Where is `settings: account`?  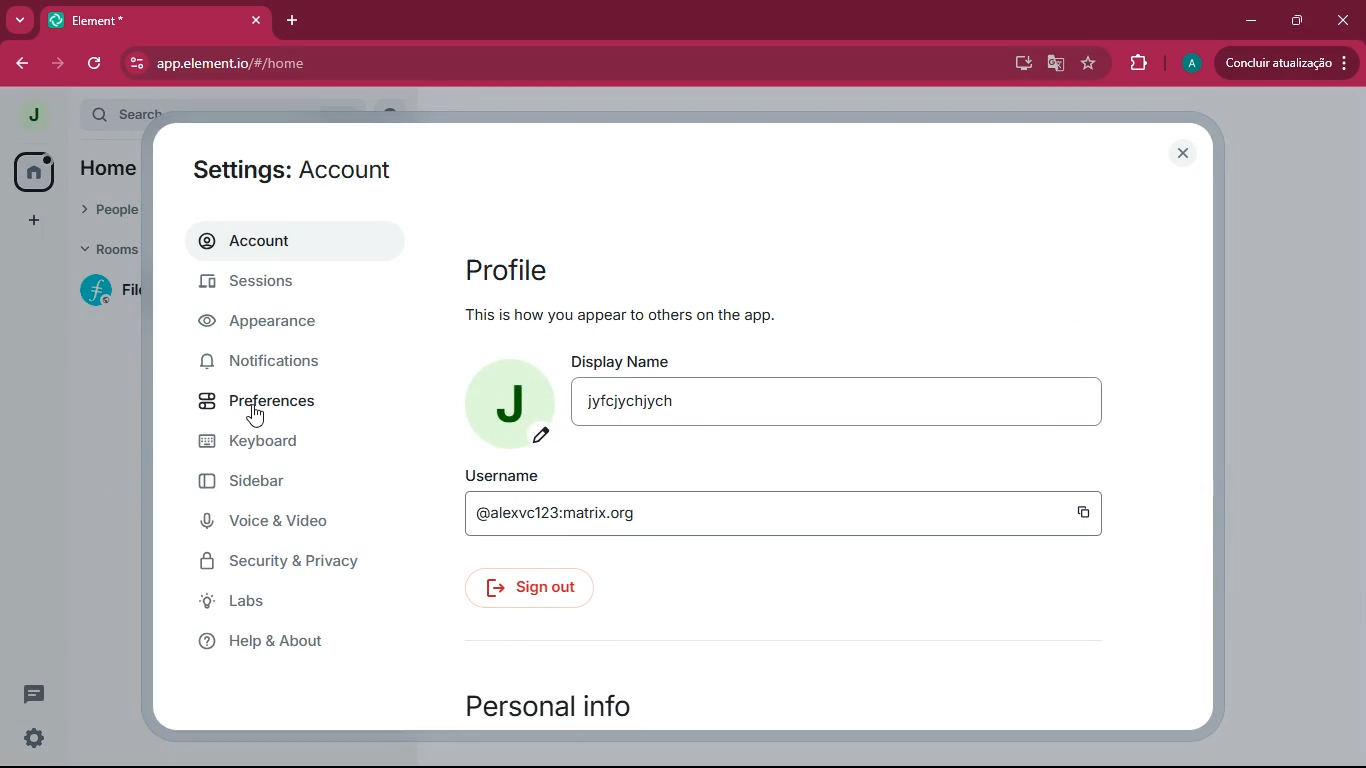 settings: account is located at coordinates (315, 173).